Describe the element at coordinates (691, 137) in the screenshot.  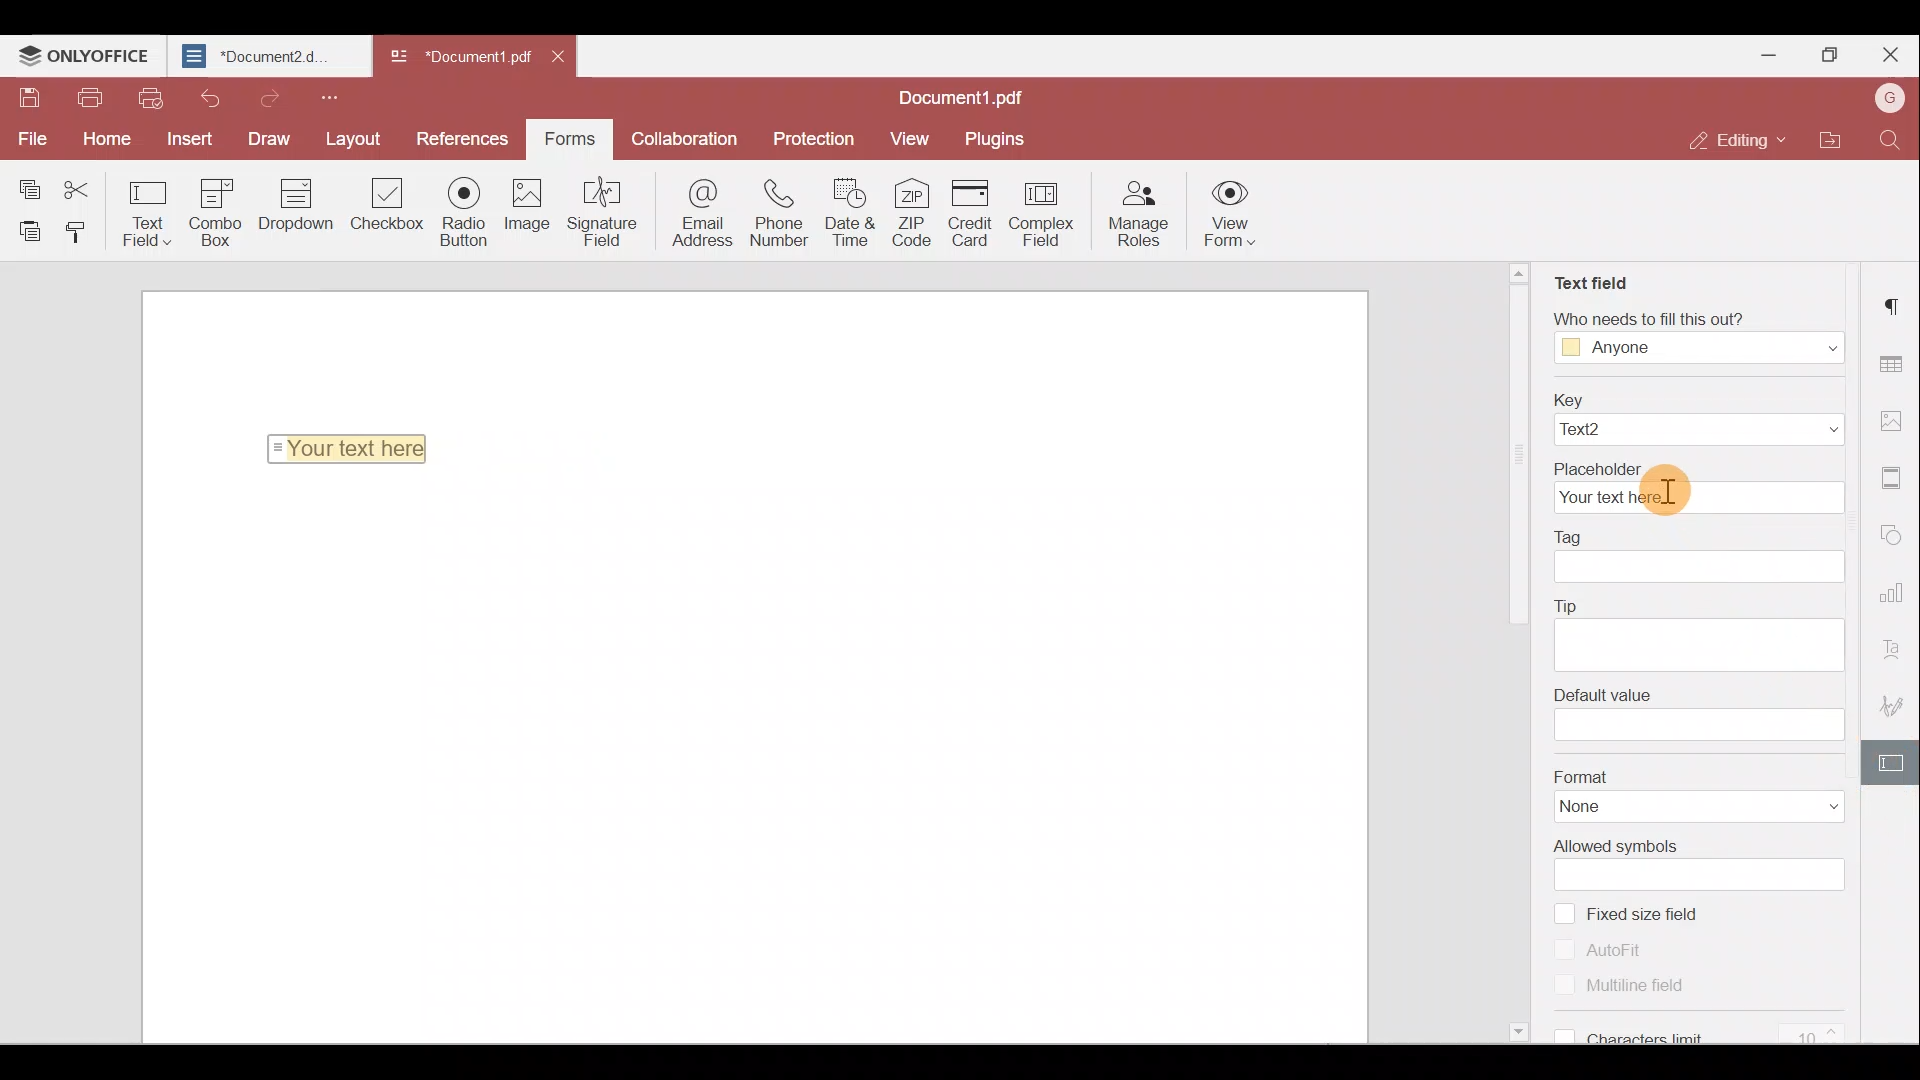
I see `Collaboration` at that location.